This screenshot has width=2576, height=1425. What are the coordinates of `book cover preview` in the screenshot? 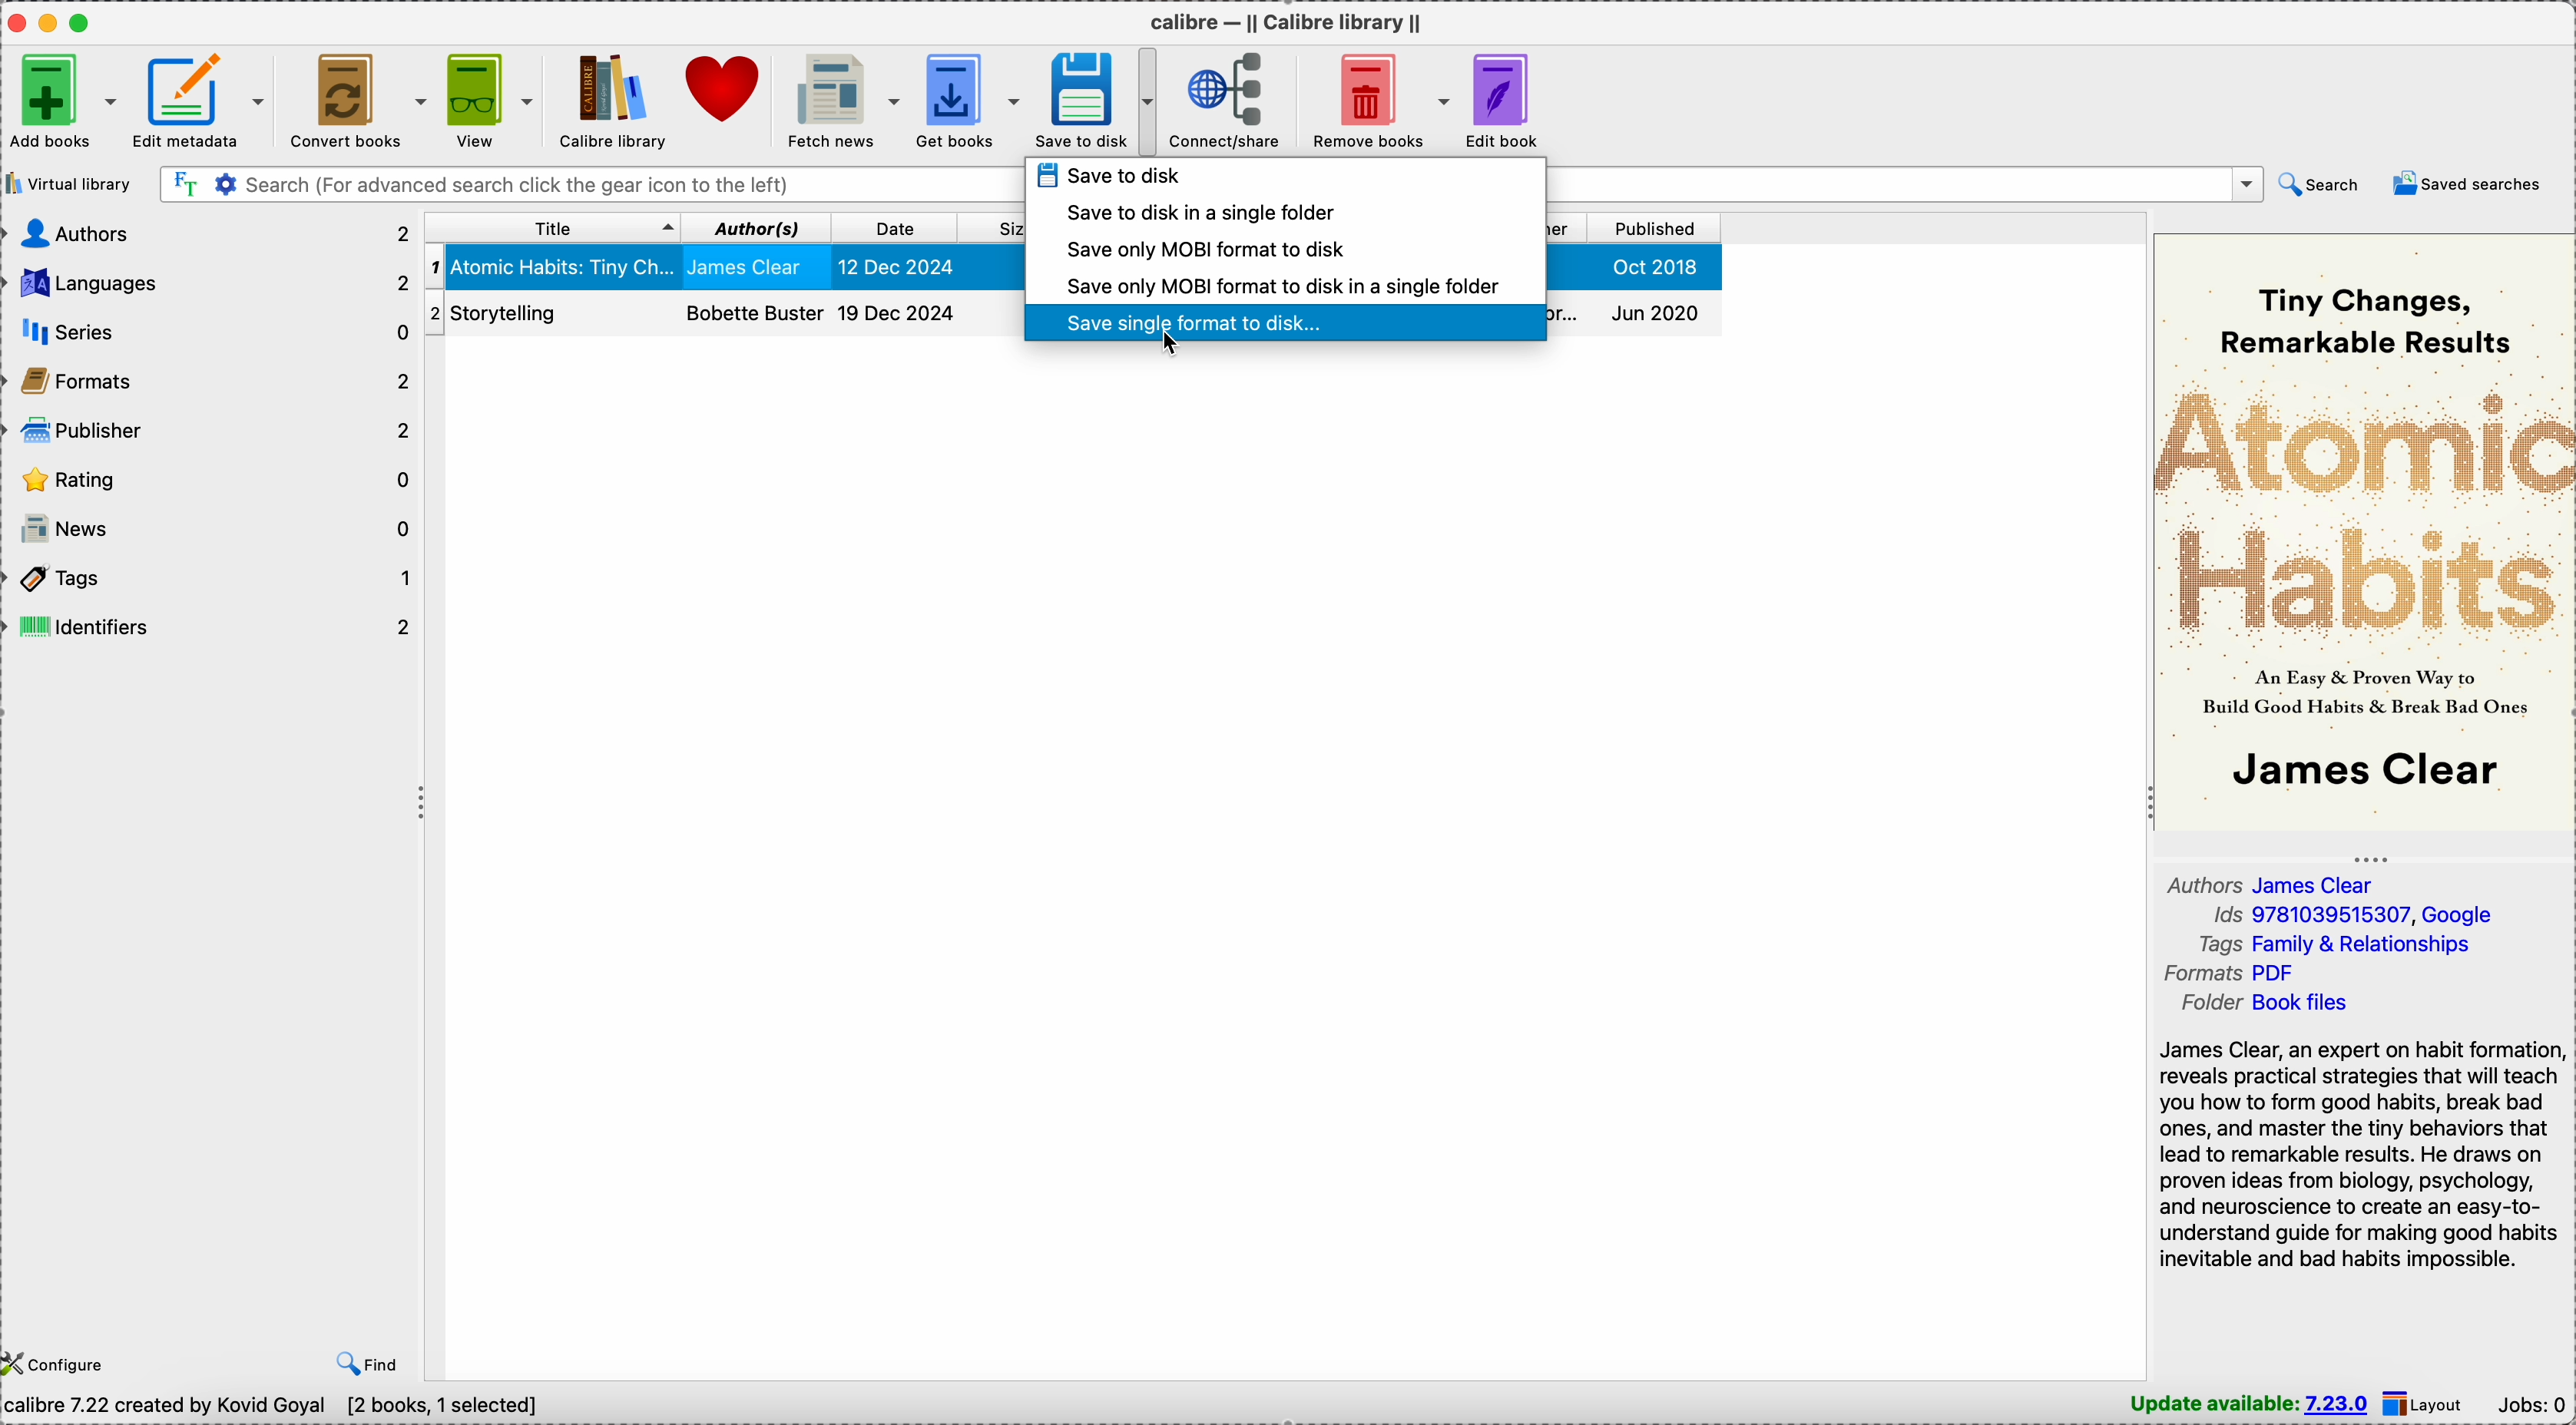 It's located at (2362, 531).